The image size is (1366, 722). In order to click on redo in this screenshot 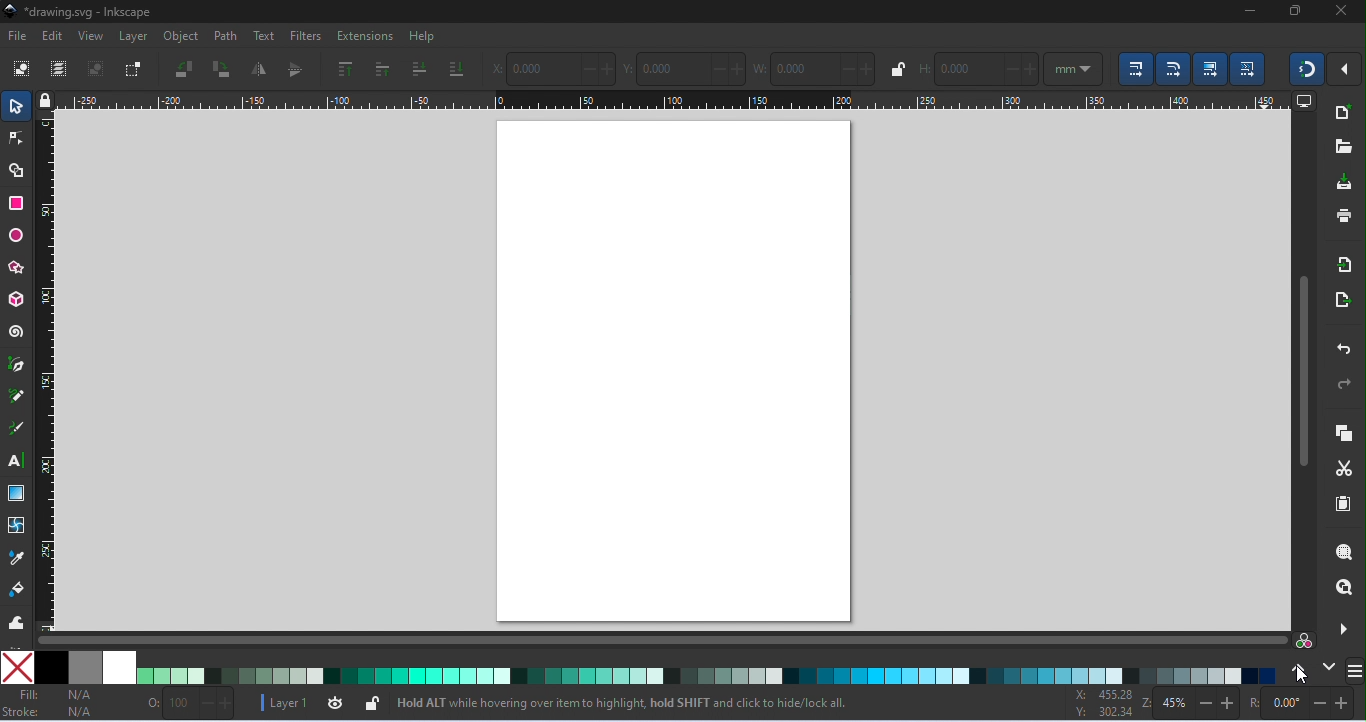, I will do `click(1340, 383)`.